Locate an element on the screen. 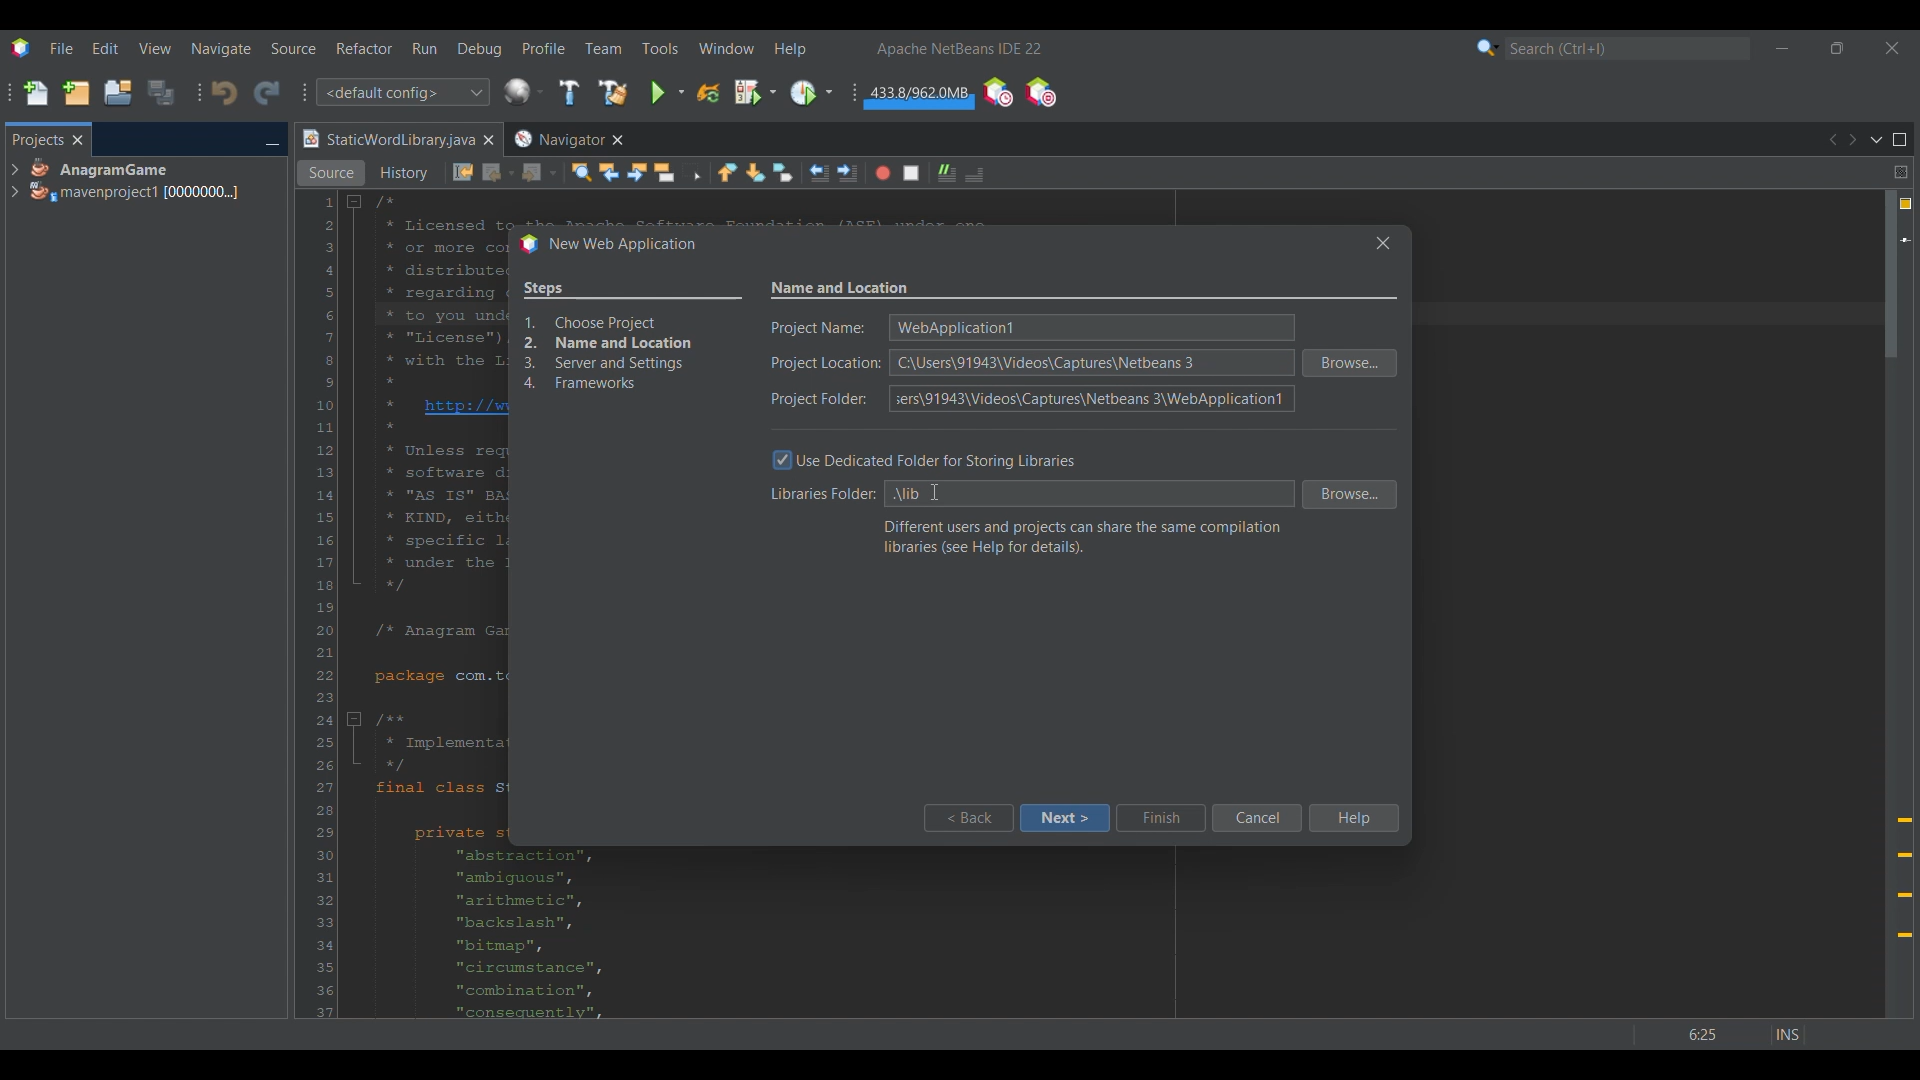 Image resolution: width=1920 pixels, height=1080 pixels. Previous is located at coordinates (1831, 140).